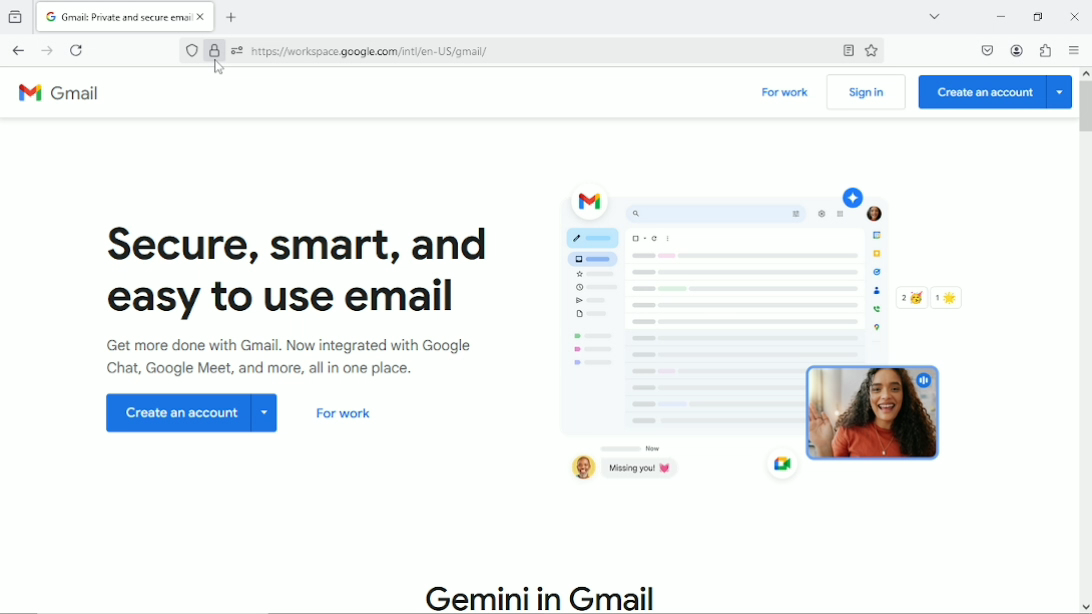 The width and height of the screenshot is (1092, 614). Describe the element at coordinates (19, 15) in the screenshot. I see `view recent browsing` at that location.